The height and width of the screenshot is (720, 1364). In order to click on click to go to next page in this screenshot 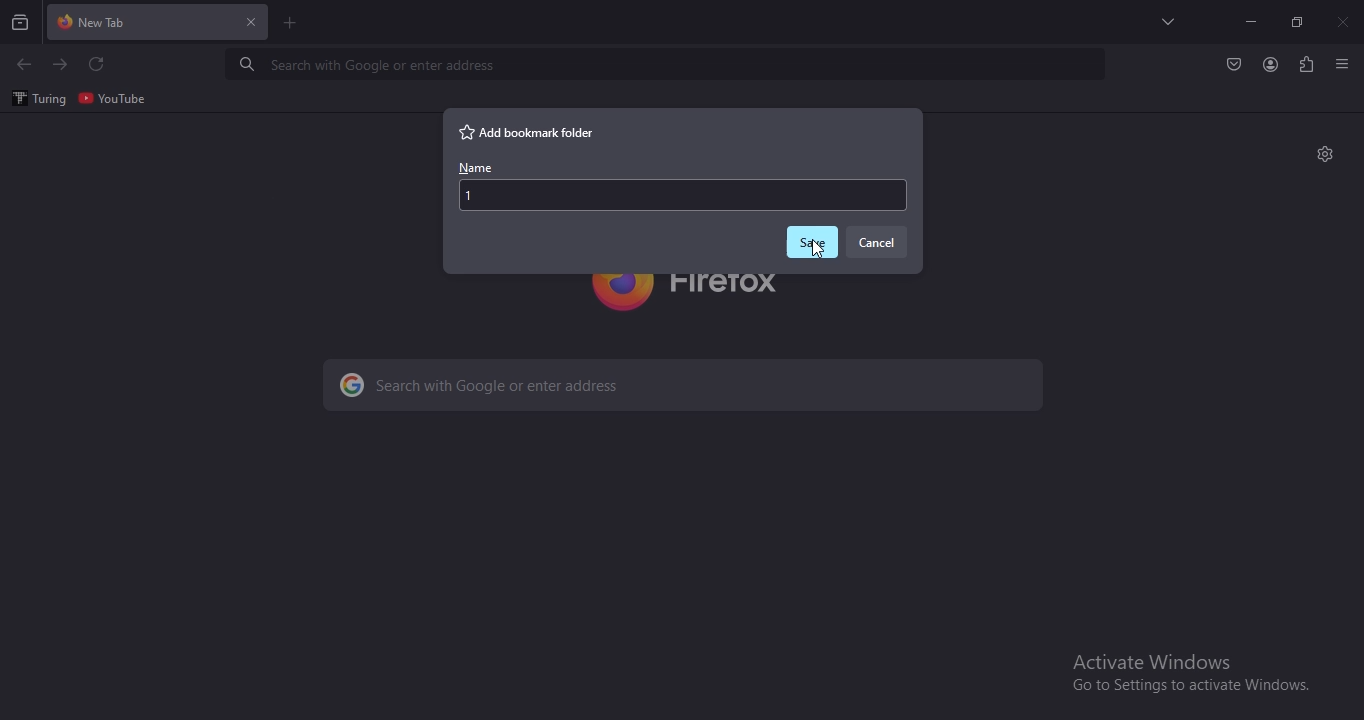, I will do `click(61, 64)`.